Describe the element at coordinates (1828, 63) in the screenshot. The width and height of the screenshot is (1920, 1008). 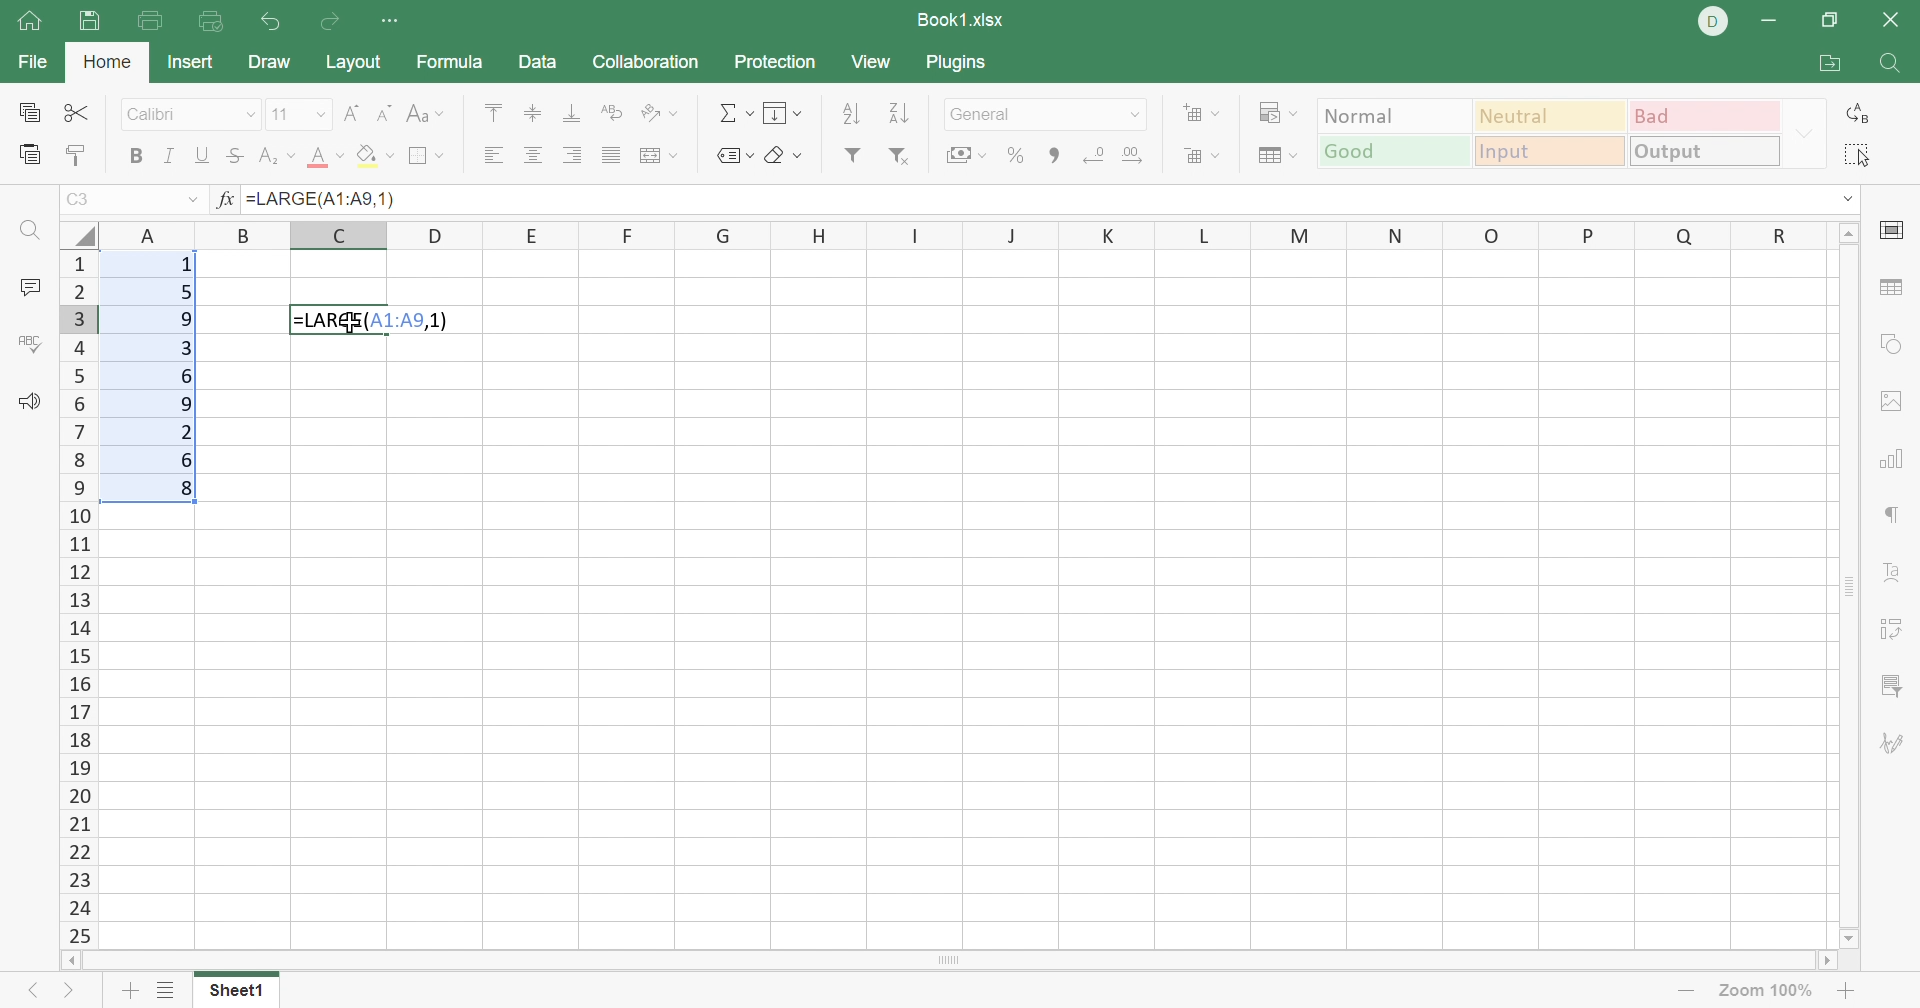
I see `Open file location` at that location.